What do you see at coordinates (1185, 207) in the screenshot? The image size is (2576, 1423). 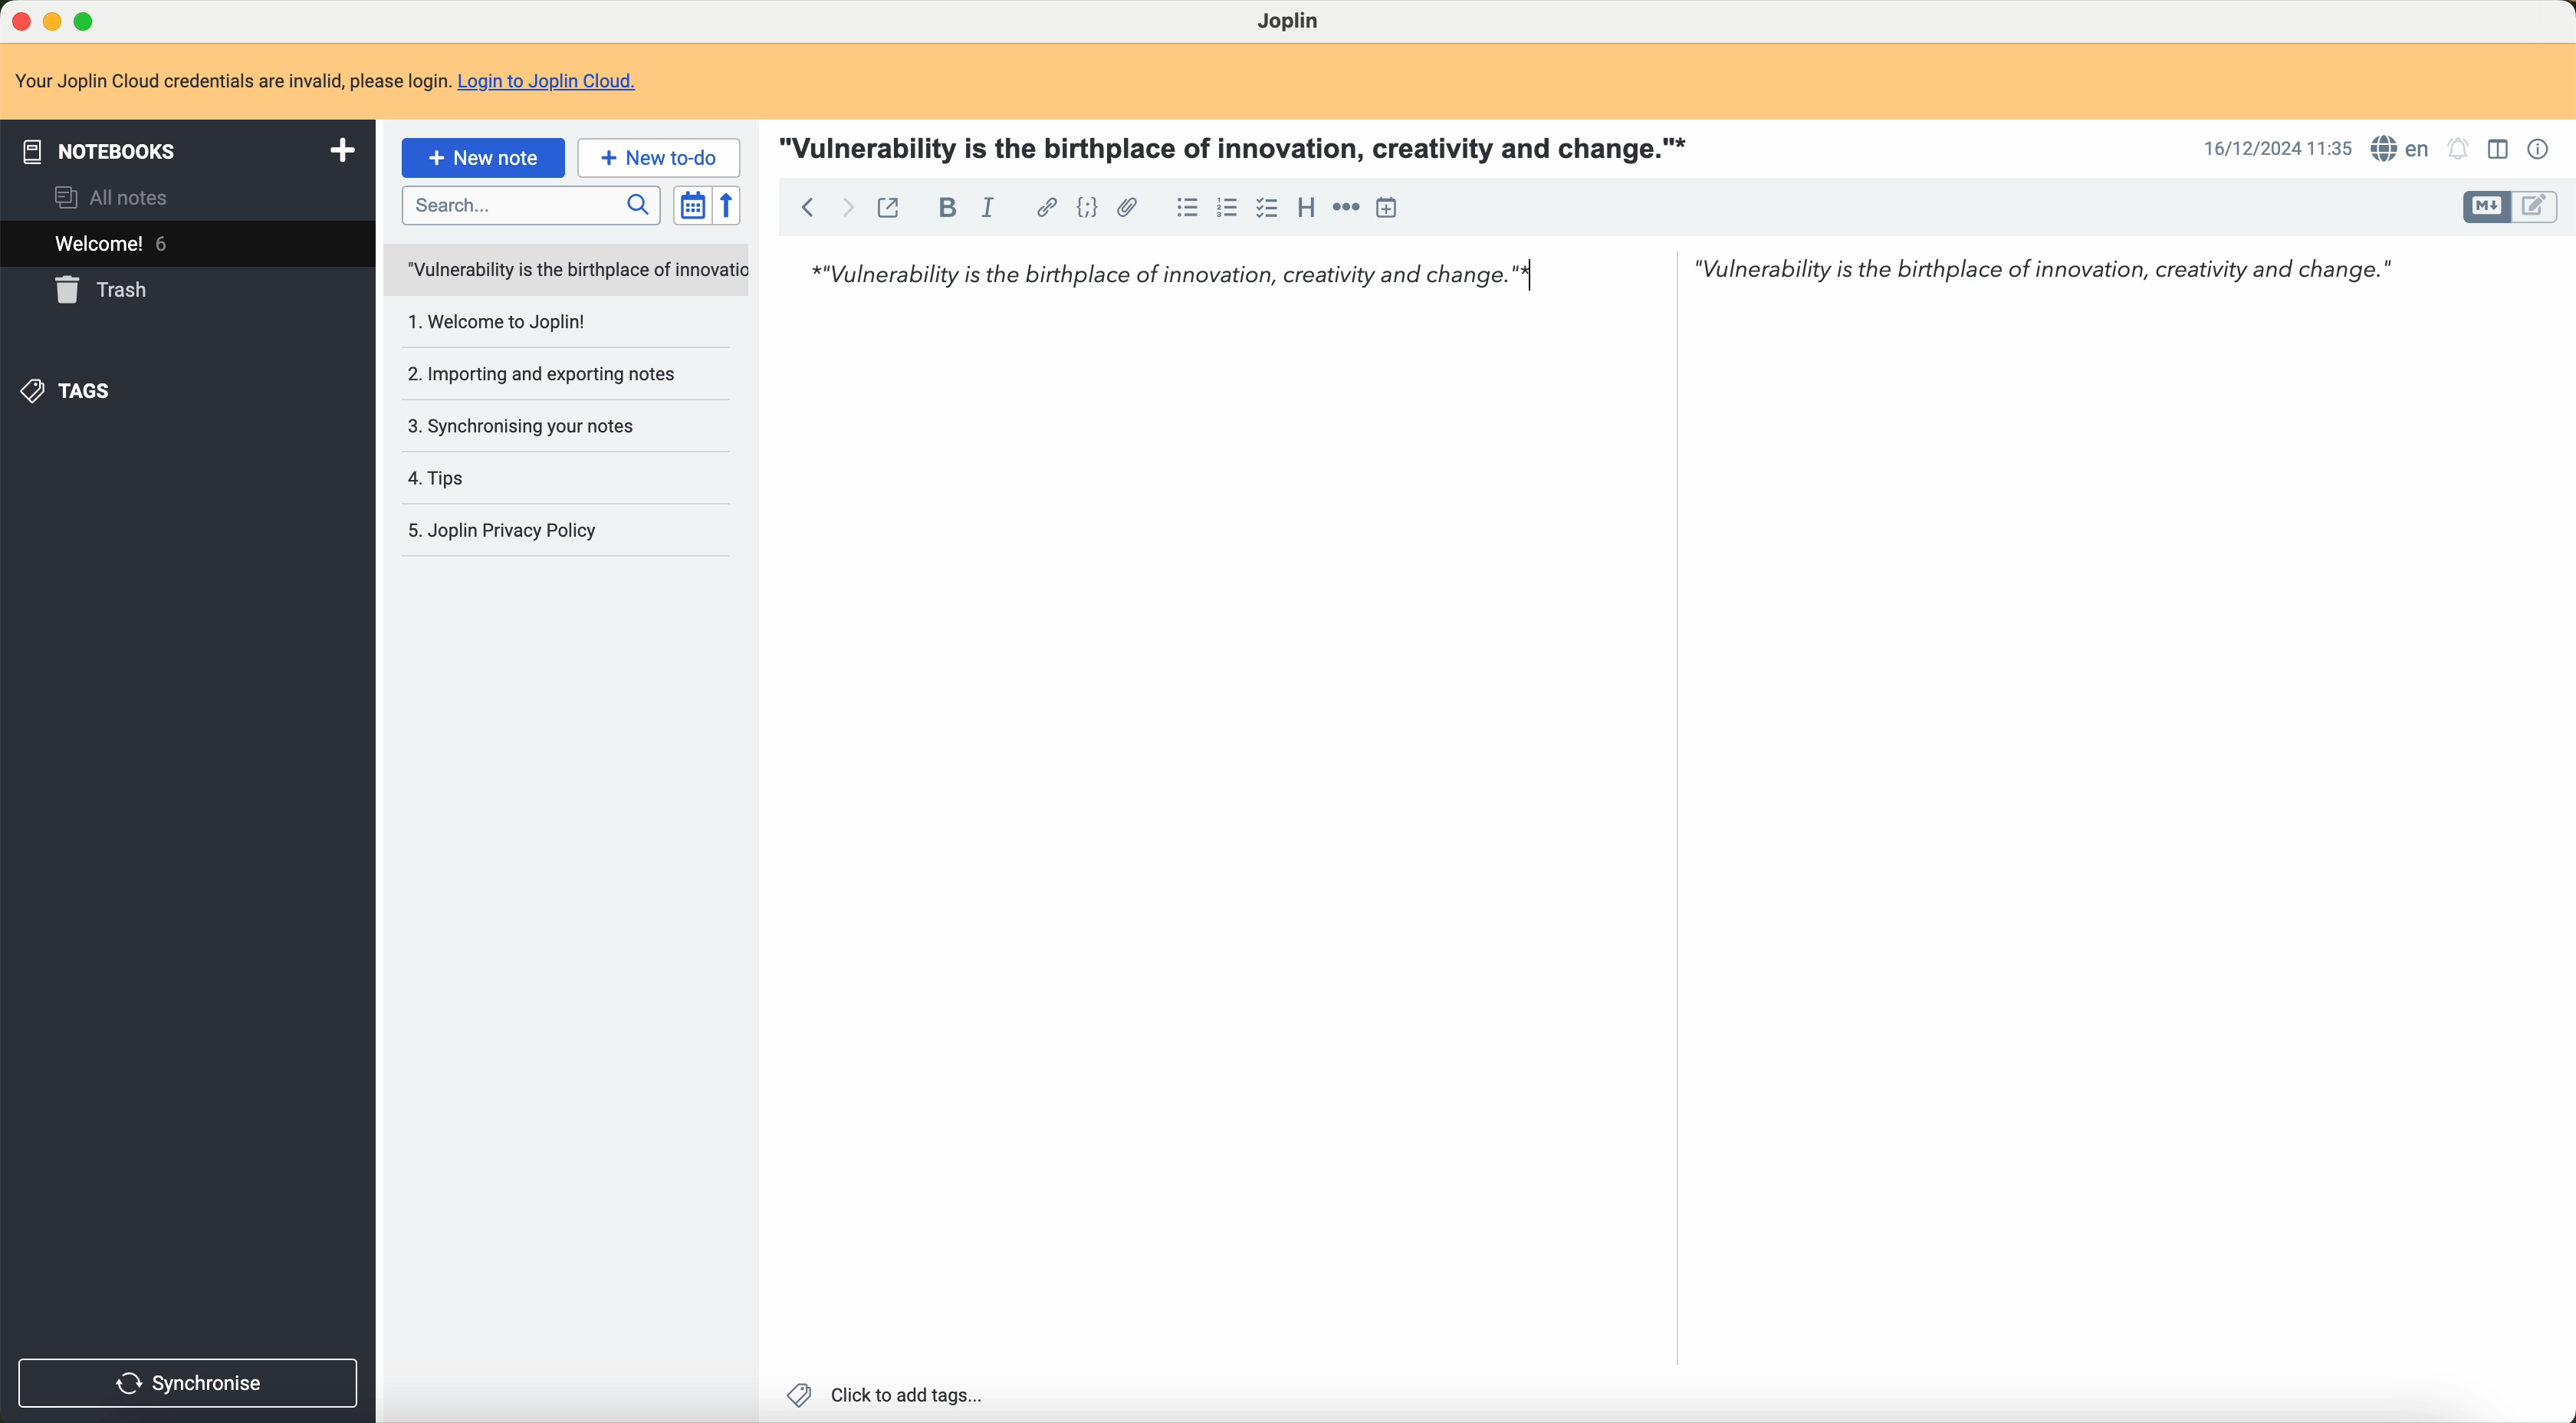 I see `bulleted list` at bounding box center [1185, 207].